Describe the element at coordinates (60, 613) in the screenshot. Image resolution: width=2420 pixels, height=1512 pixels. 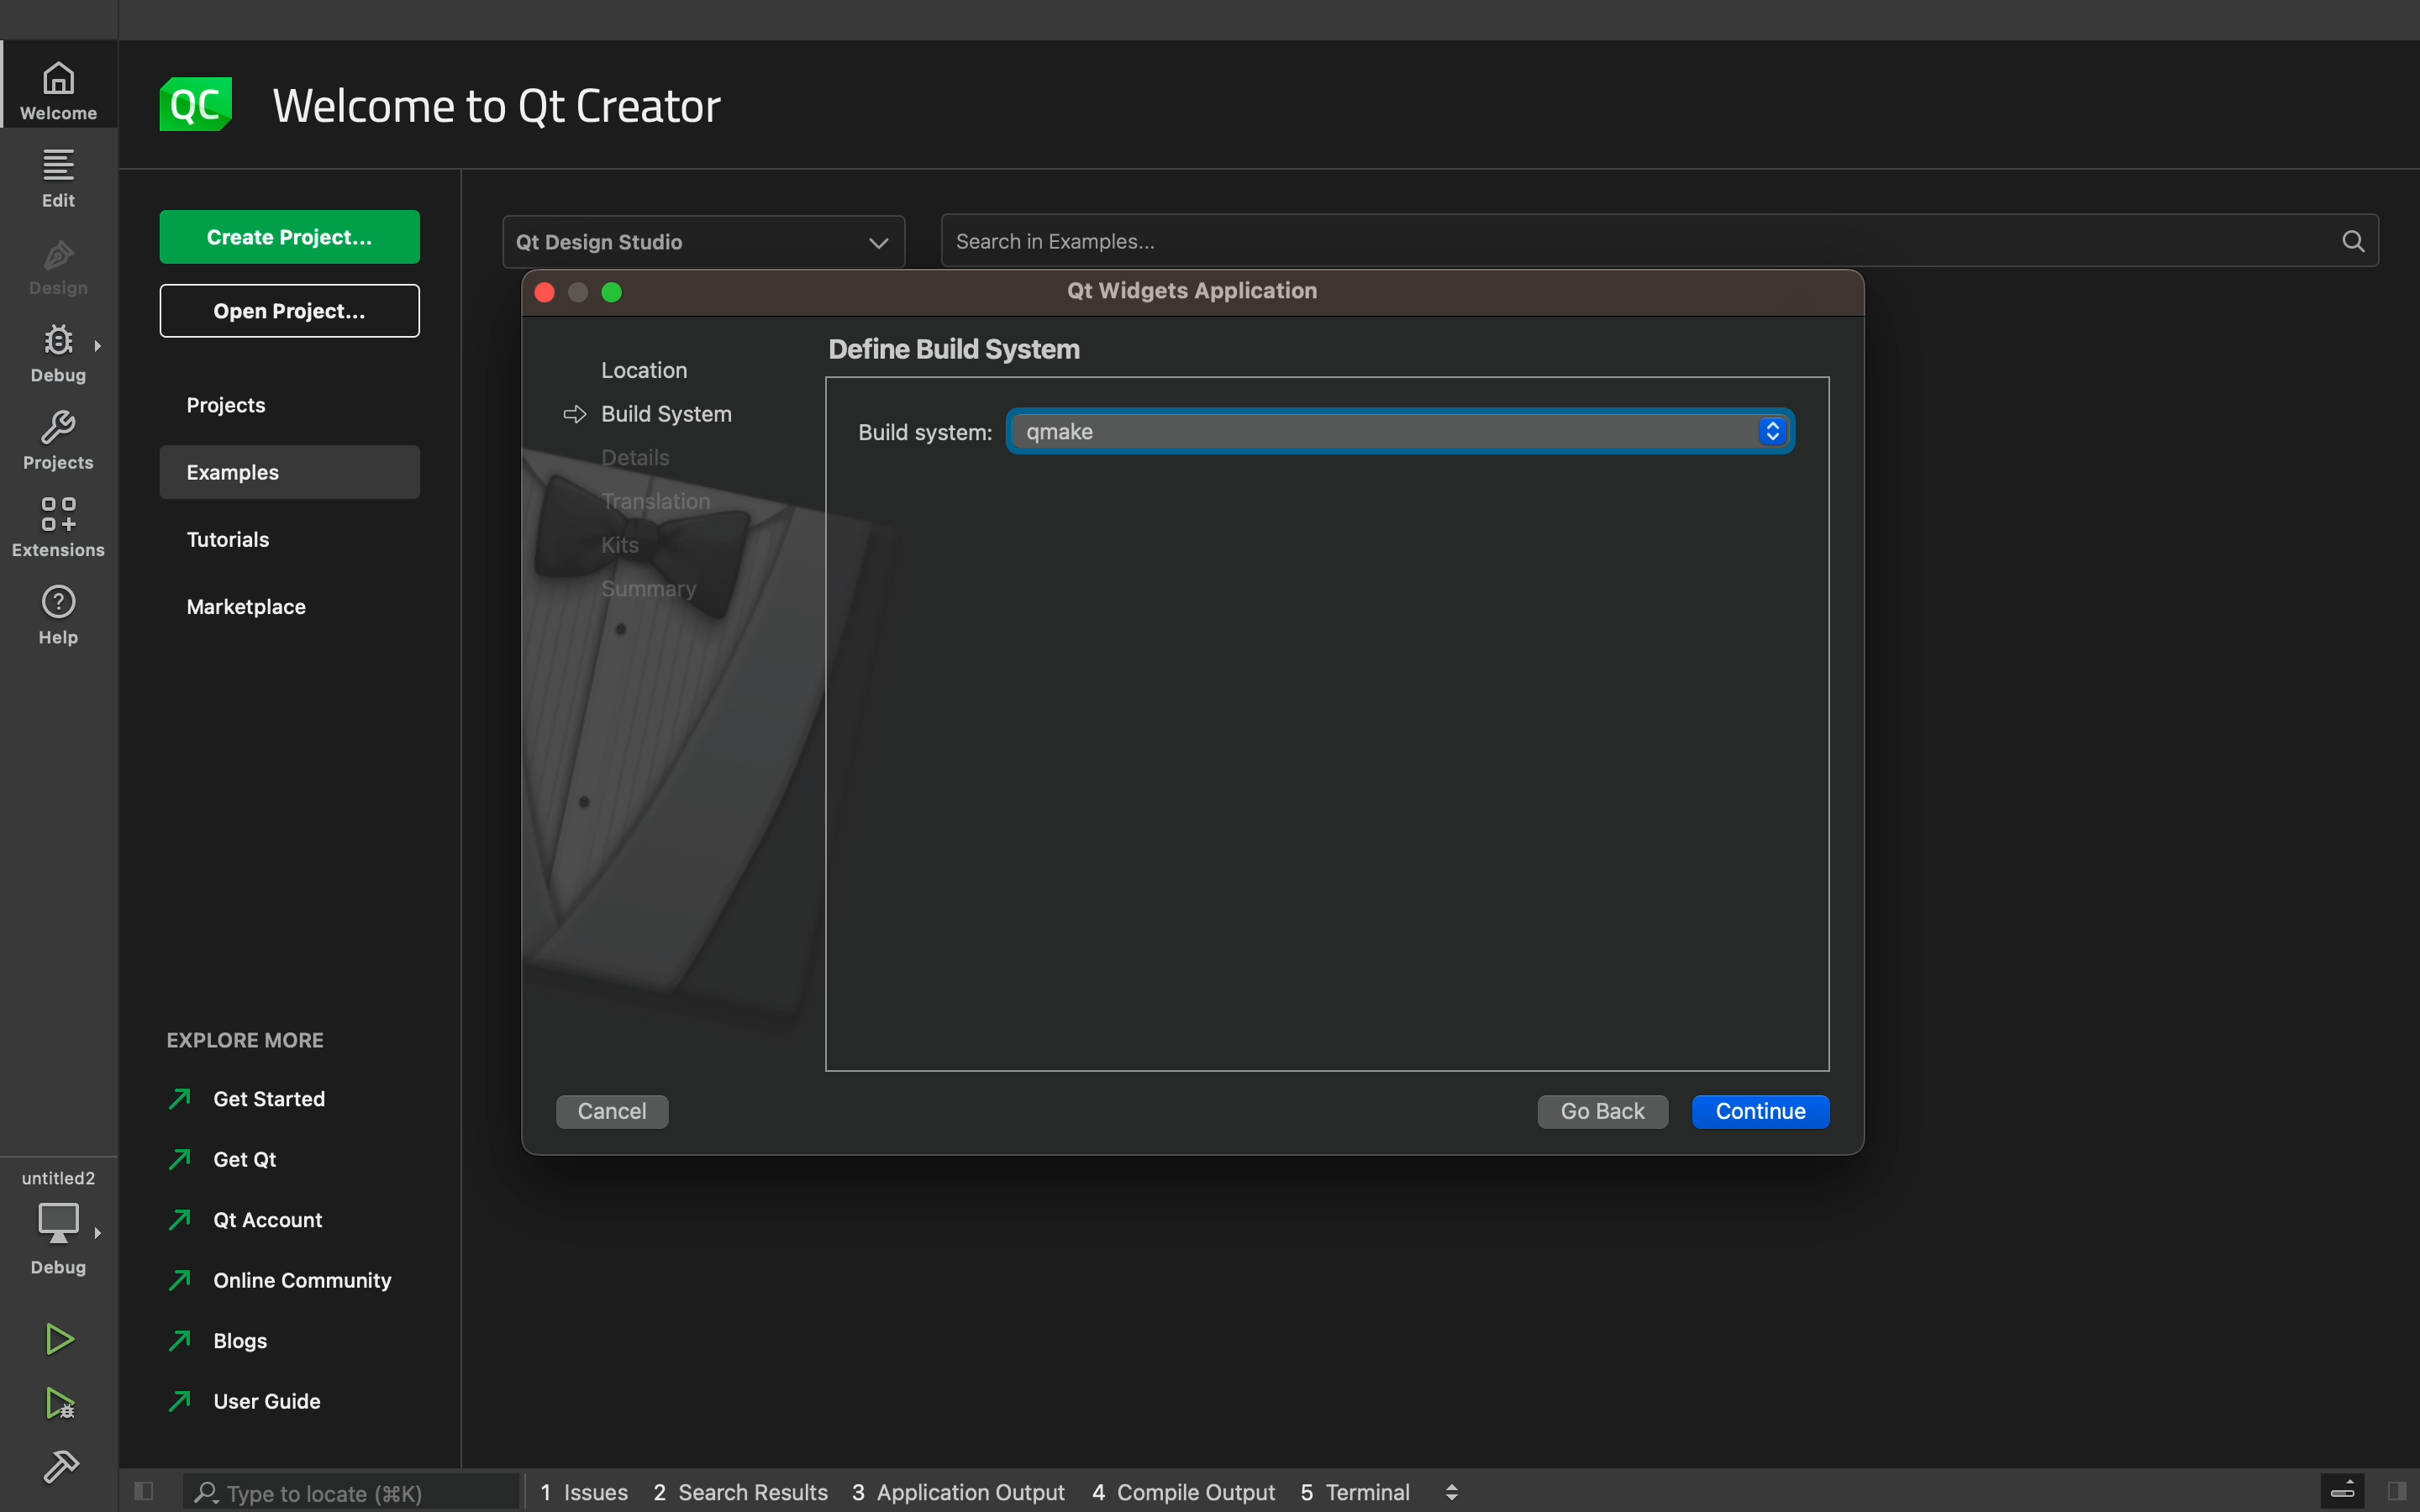
I see `help` at that location.